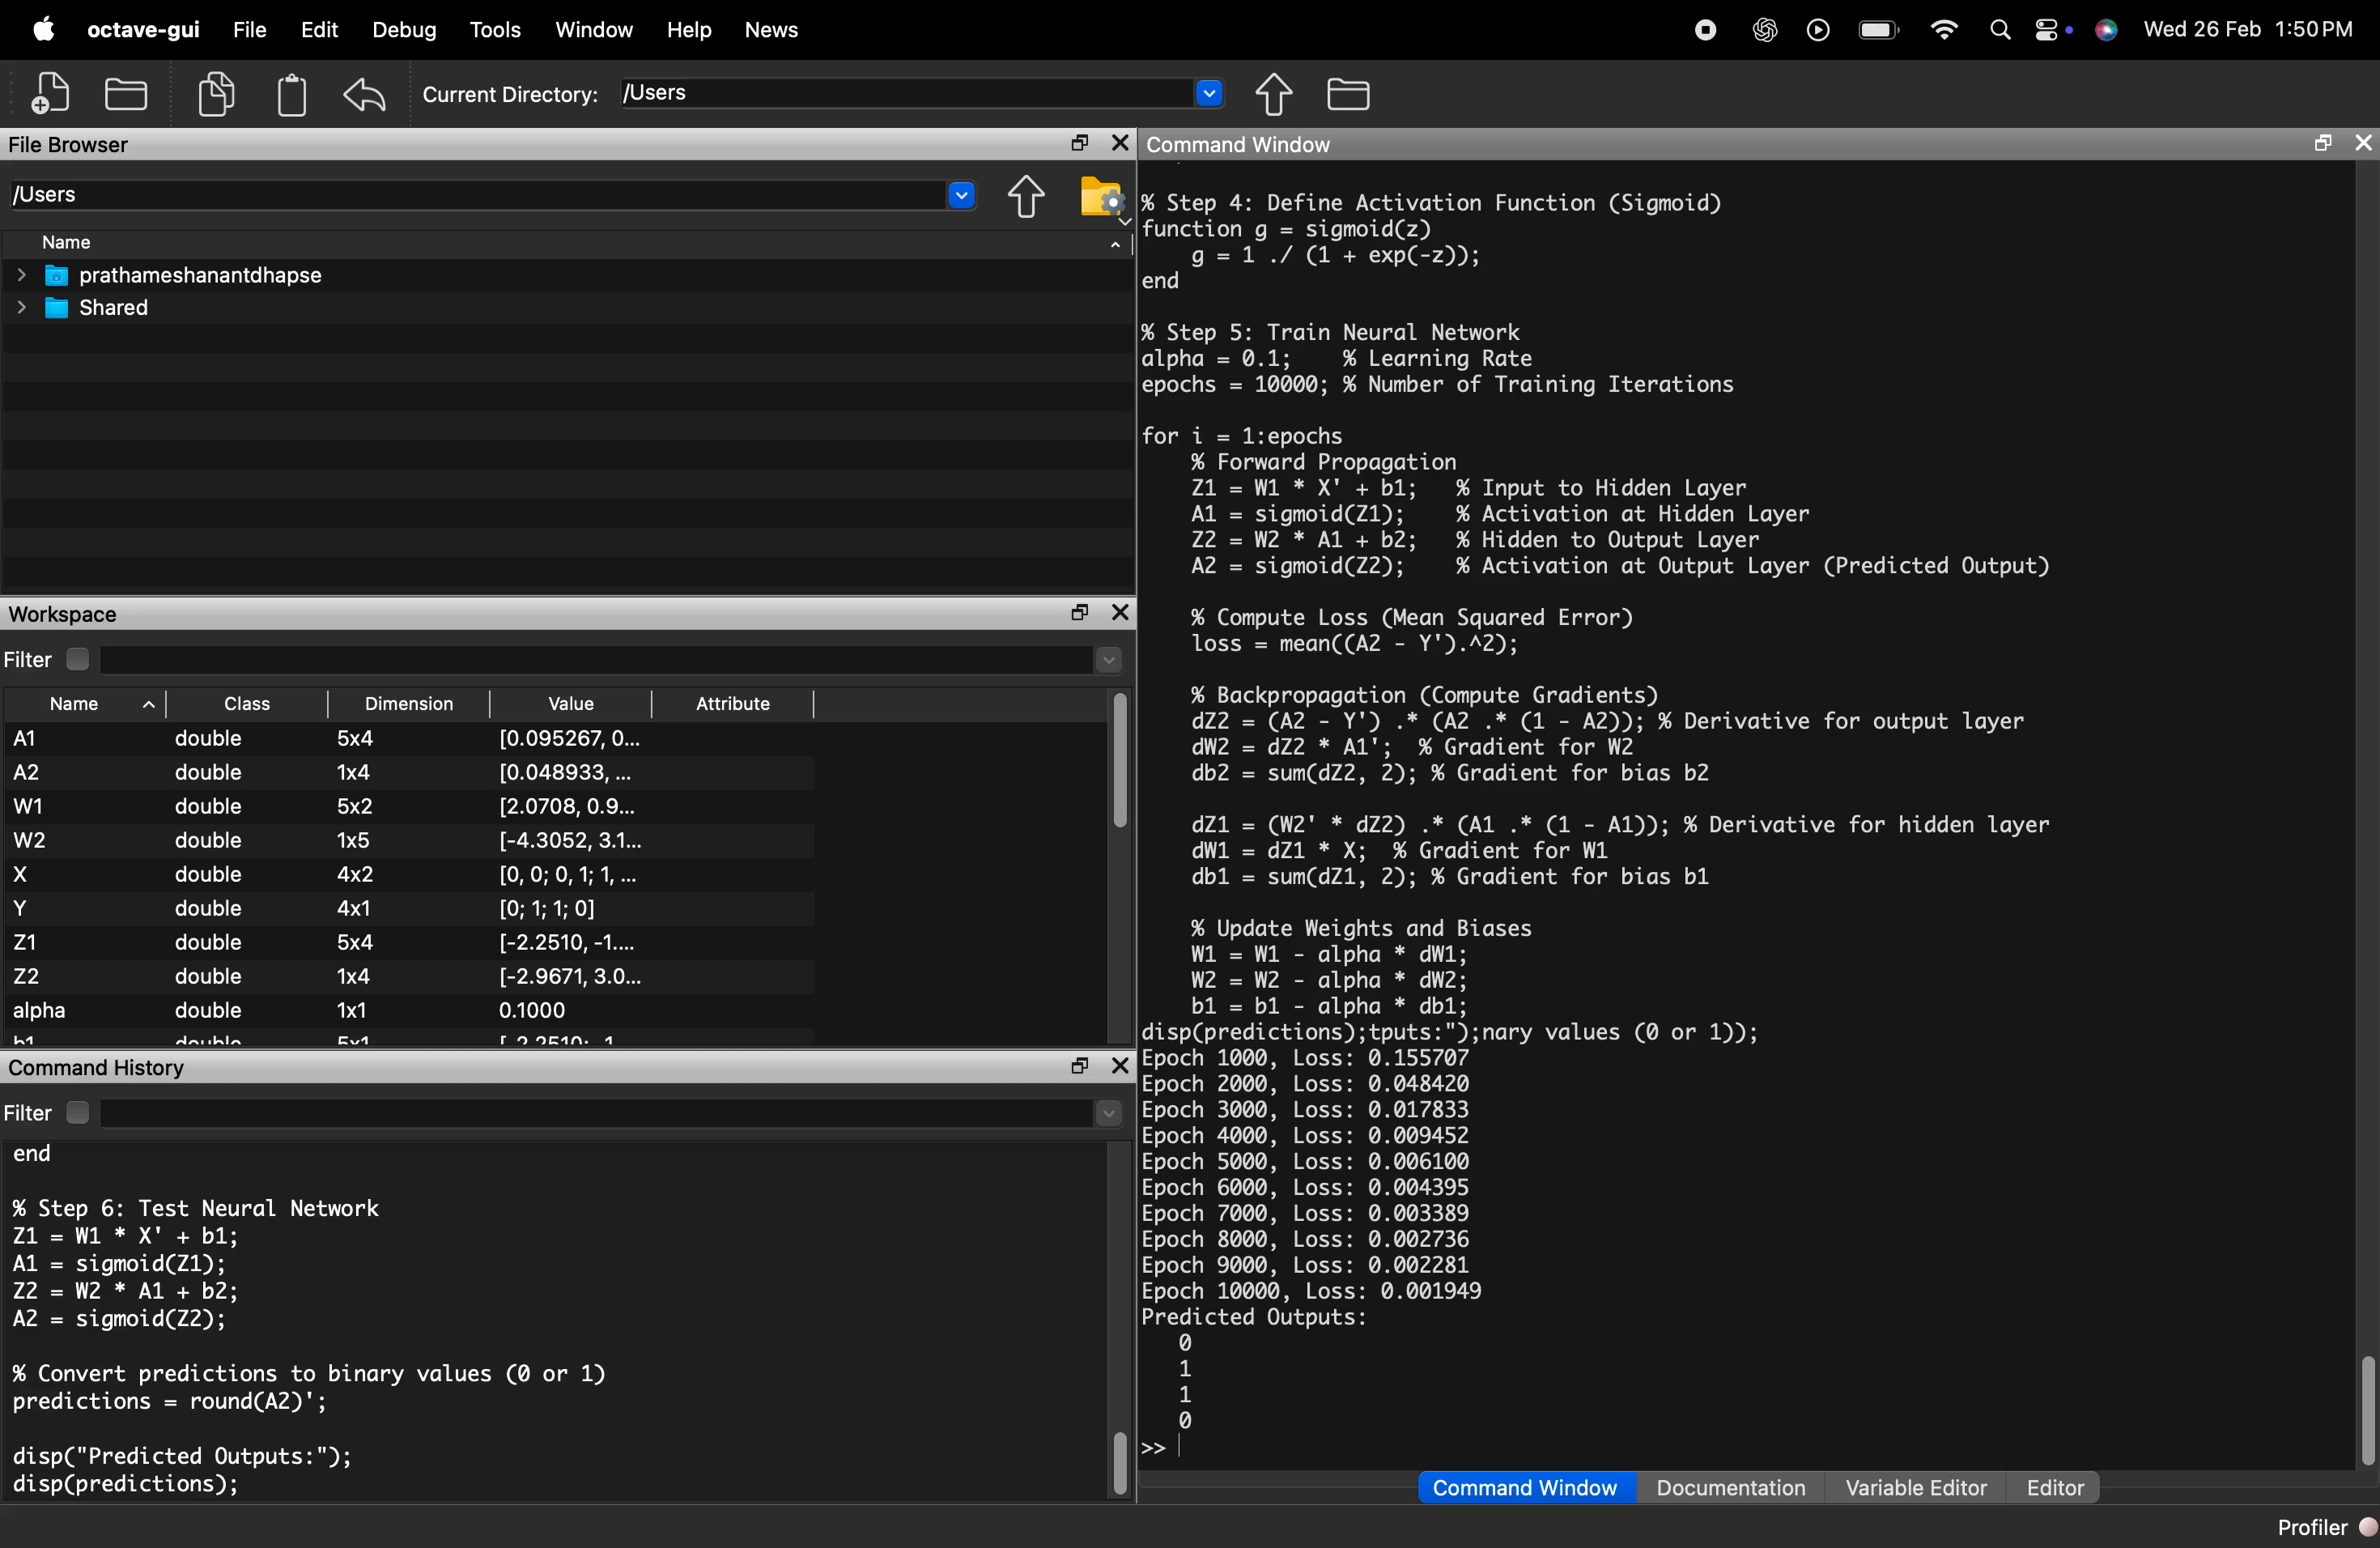 This screenshot has height=1548, width=2380. What do you see at coordinates (148, 30) in the screenshot?
I see `octave-gui` at bounding box center [148, 30].